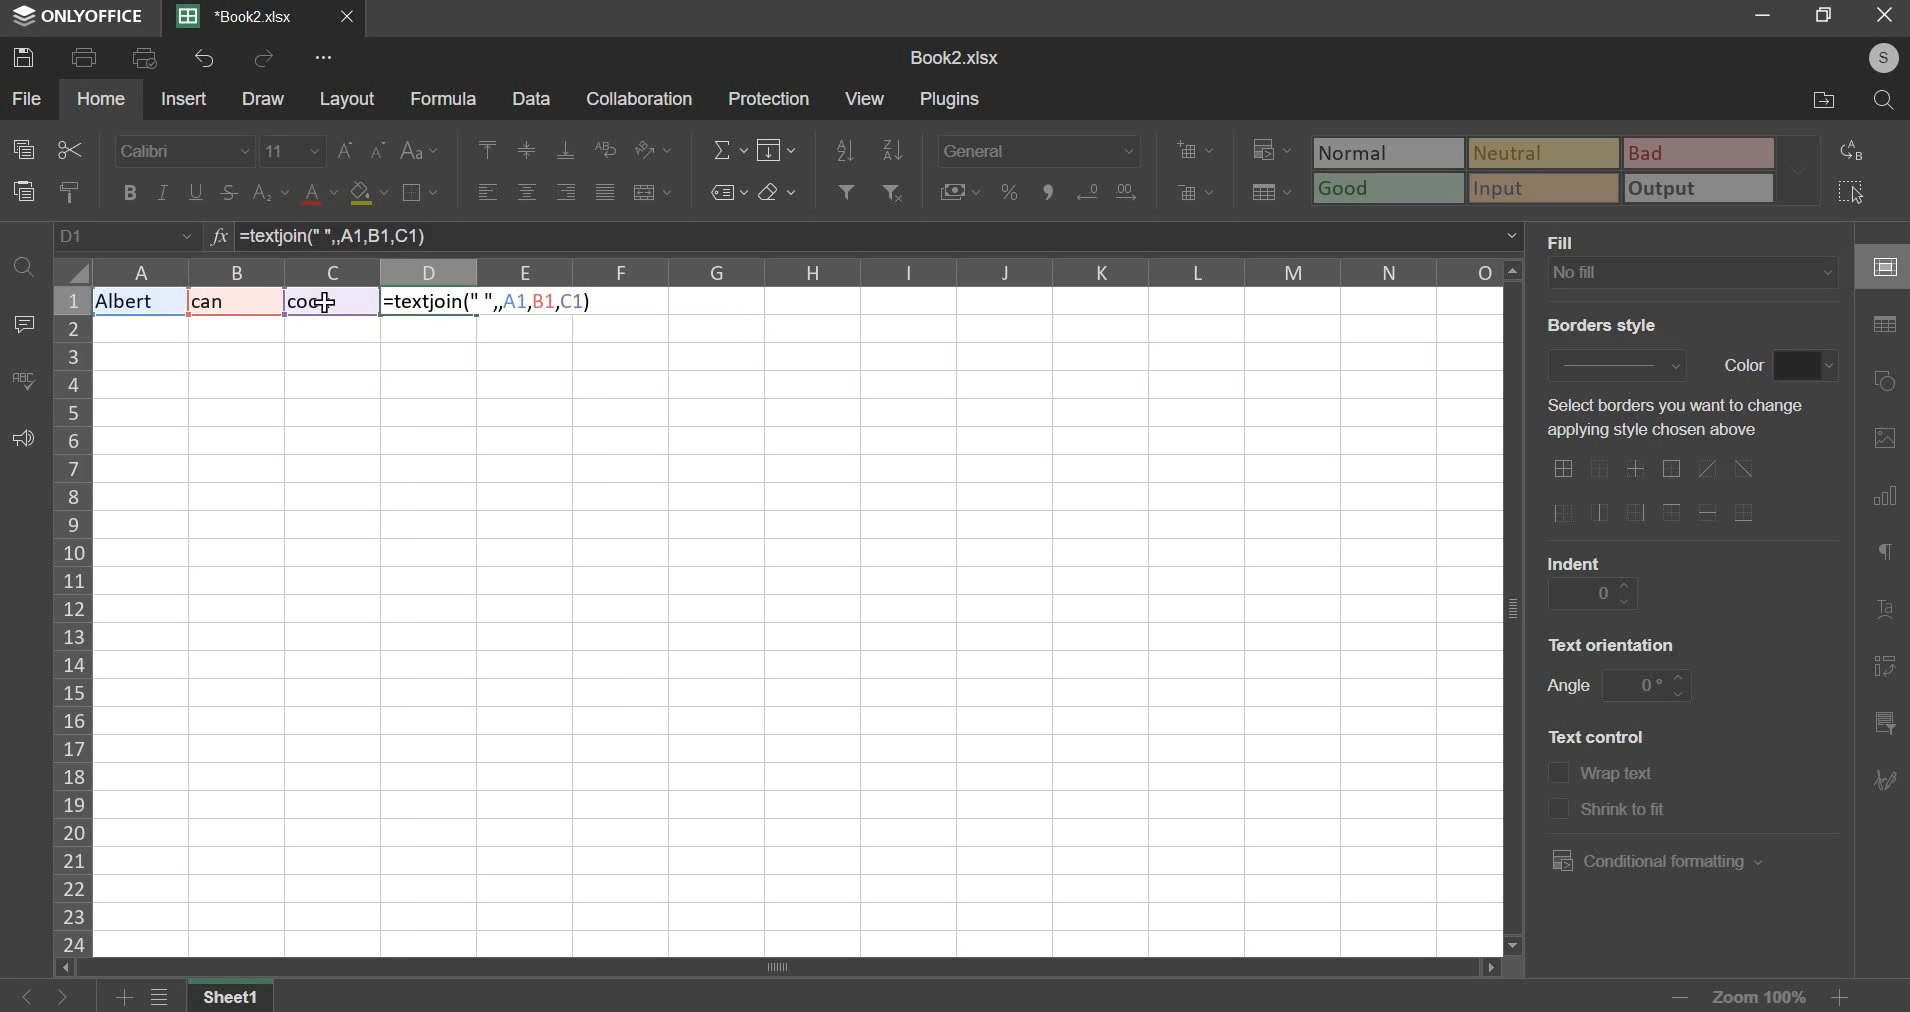  What do you see at coordinates (85, 58) in the screenshot?
I see `print` at bounding box center [85, 58].